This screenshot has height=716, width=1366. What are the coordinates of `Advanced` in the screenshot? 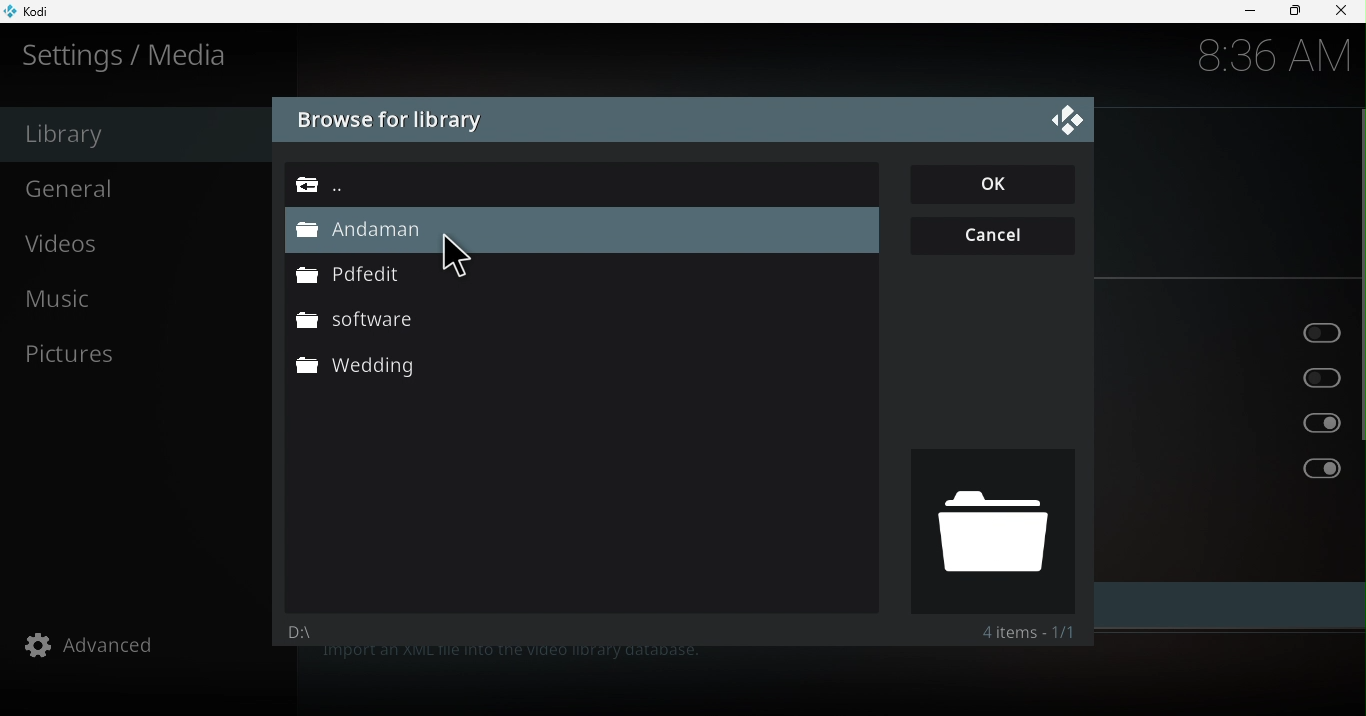 It's located at (149, 644).